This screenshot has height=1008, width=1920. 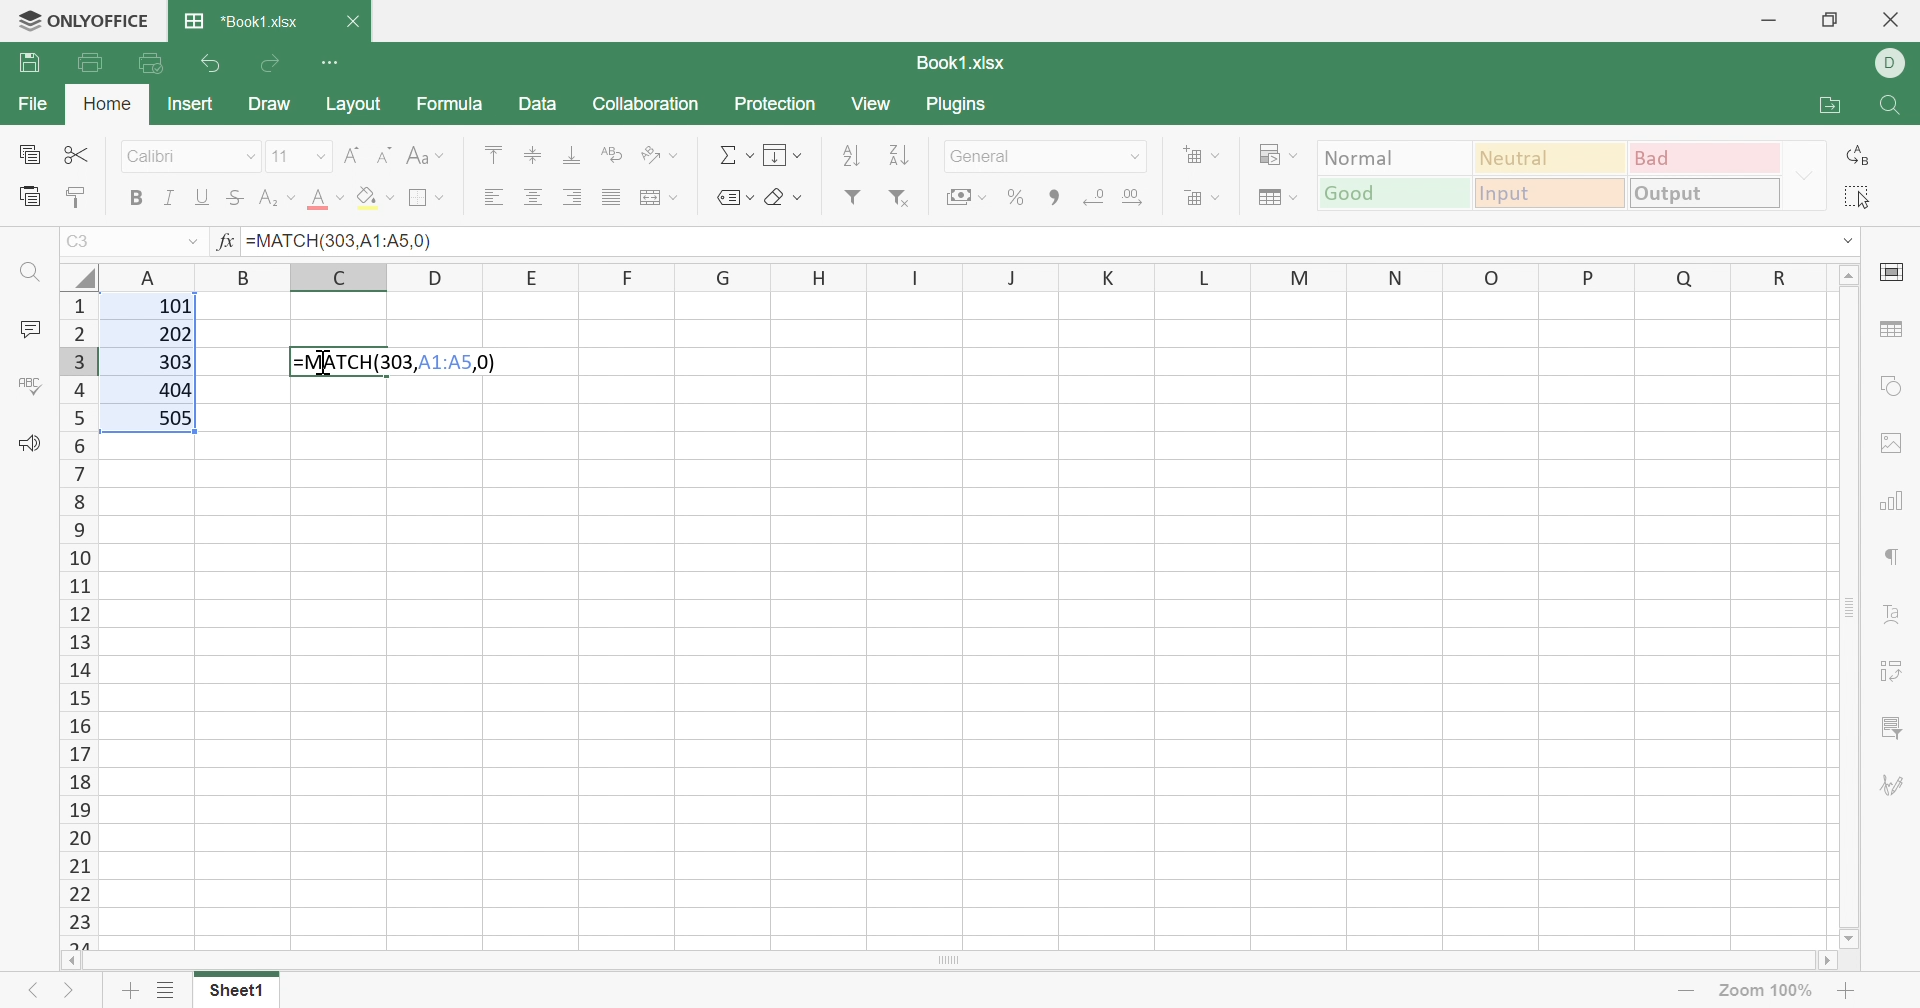 What do you see at coordinates (317, 155) in the screenshot?
I see `Drop Down` at bounding box center [317, 155].